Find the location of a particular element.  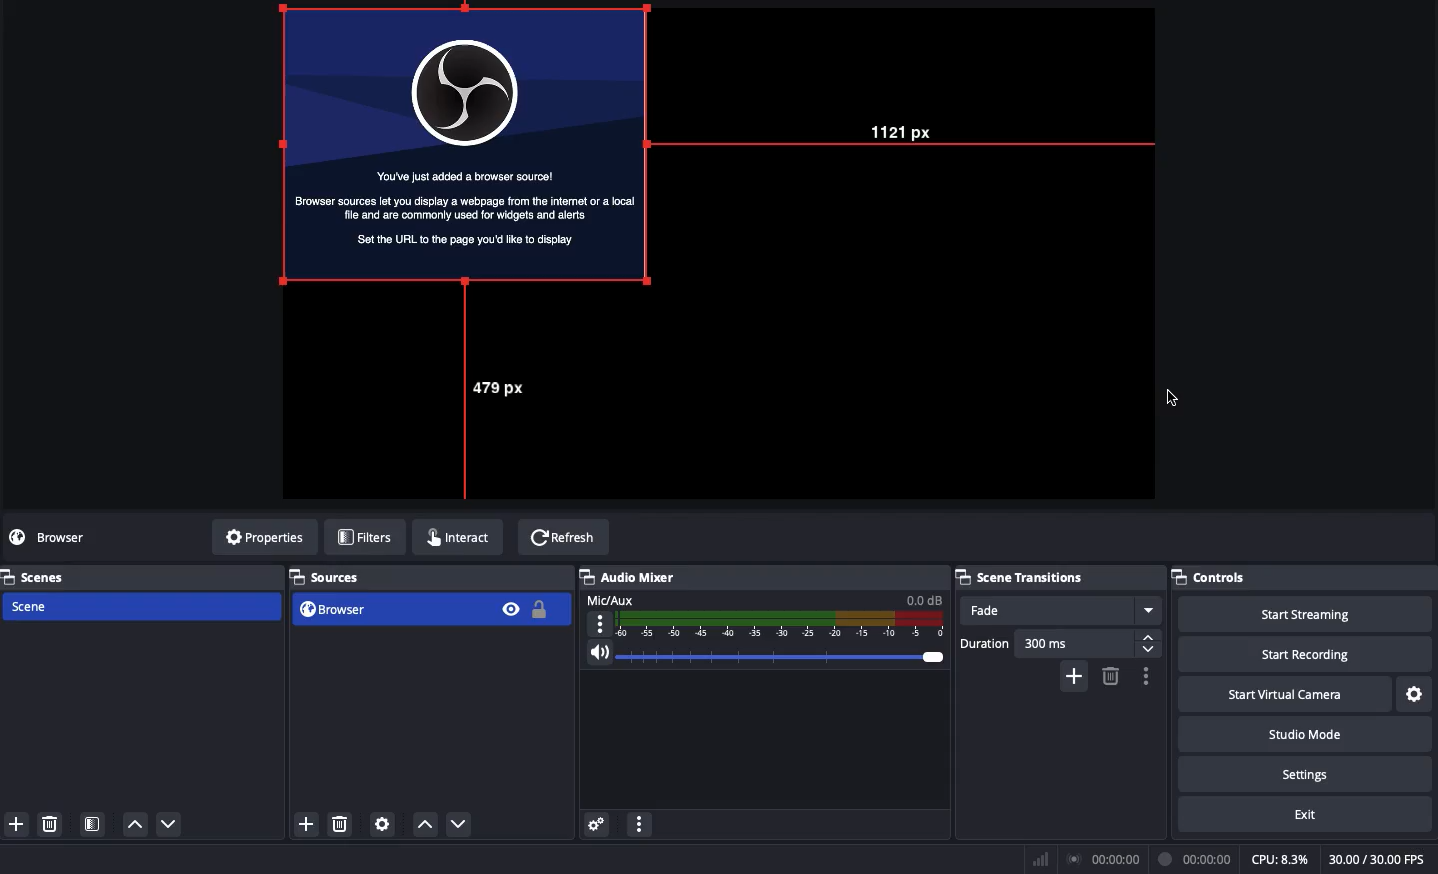

Move down is located at coordinates (459, 824).